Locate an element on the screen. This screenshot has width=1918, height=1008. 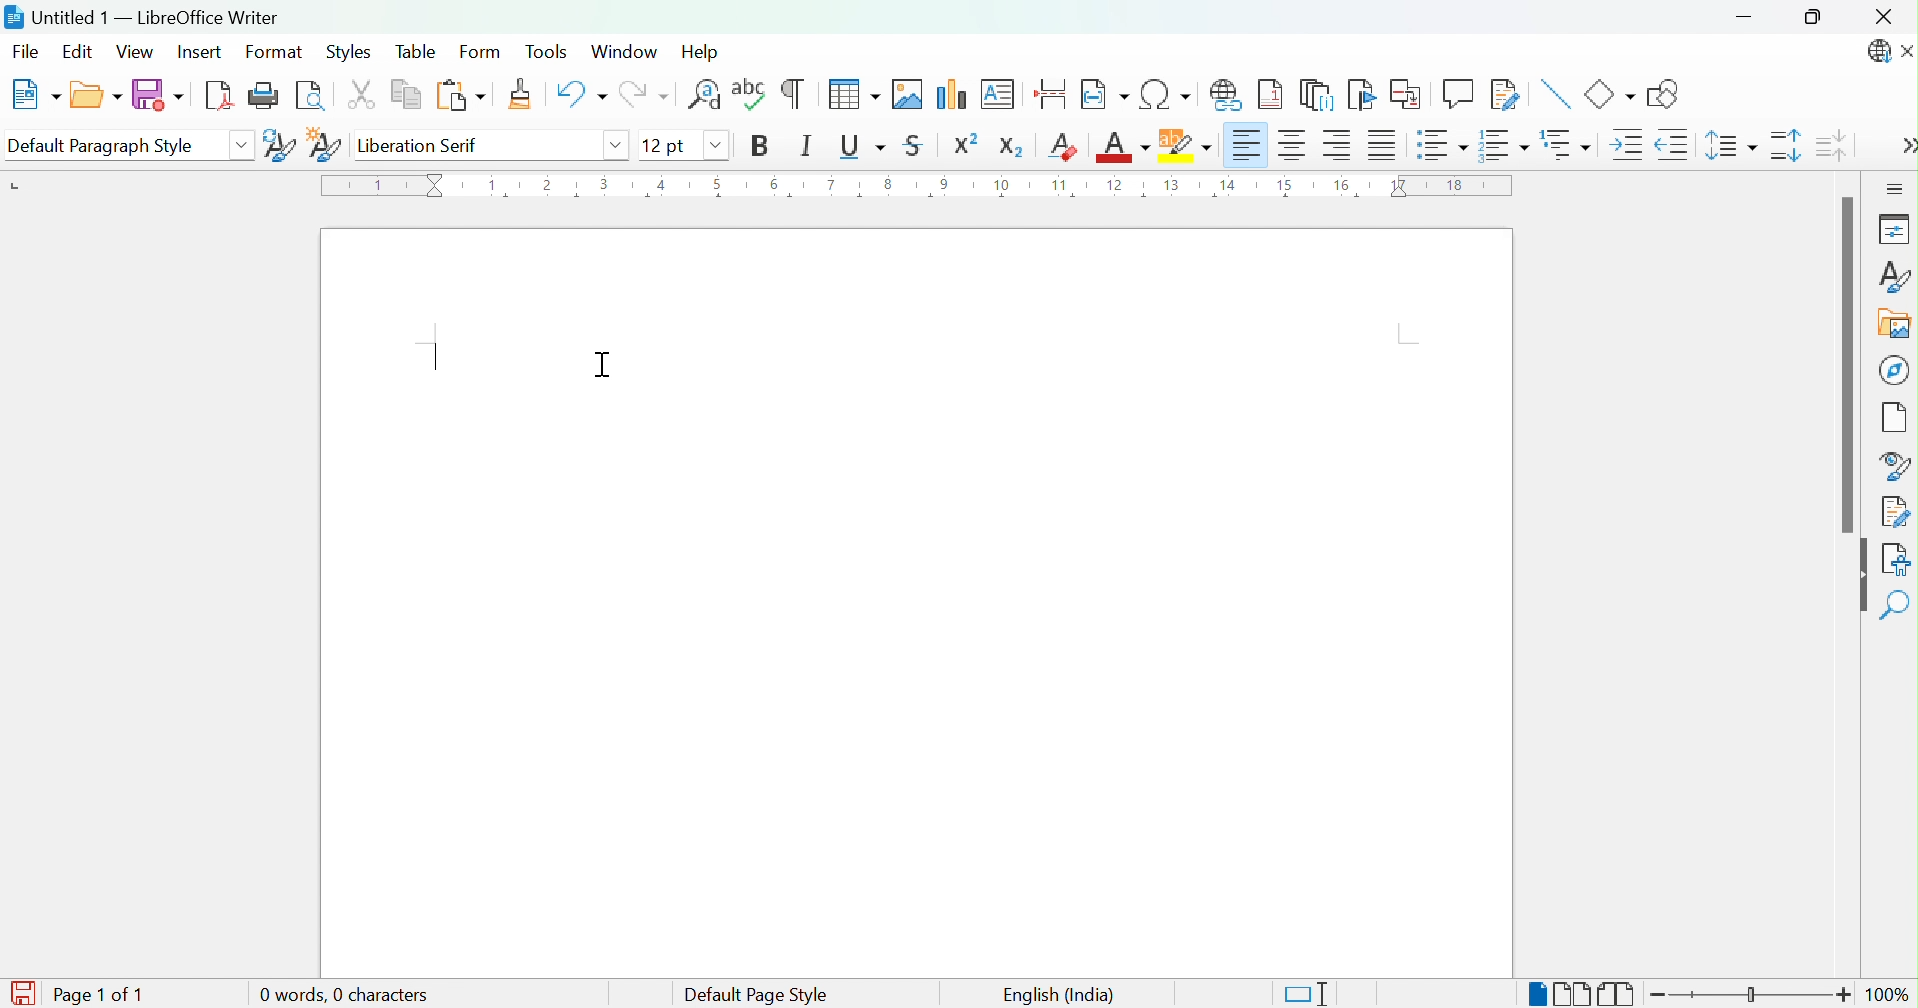
Toggle unordered list is located at coordinates (1441, 147).